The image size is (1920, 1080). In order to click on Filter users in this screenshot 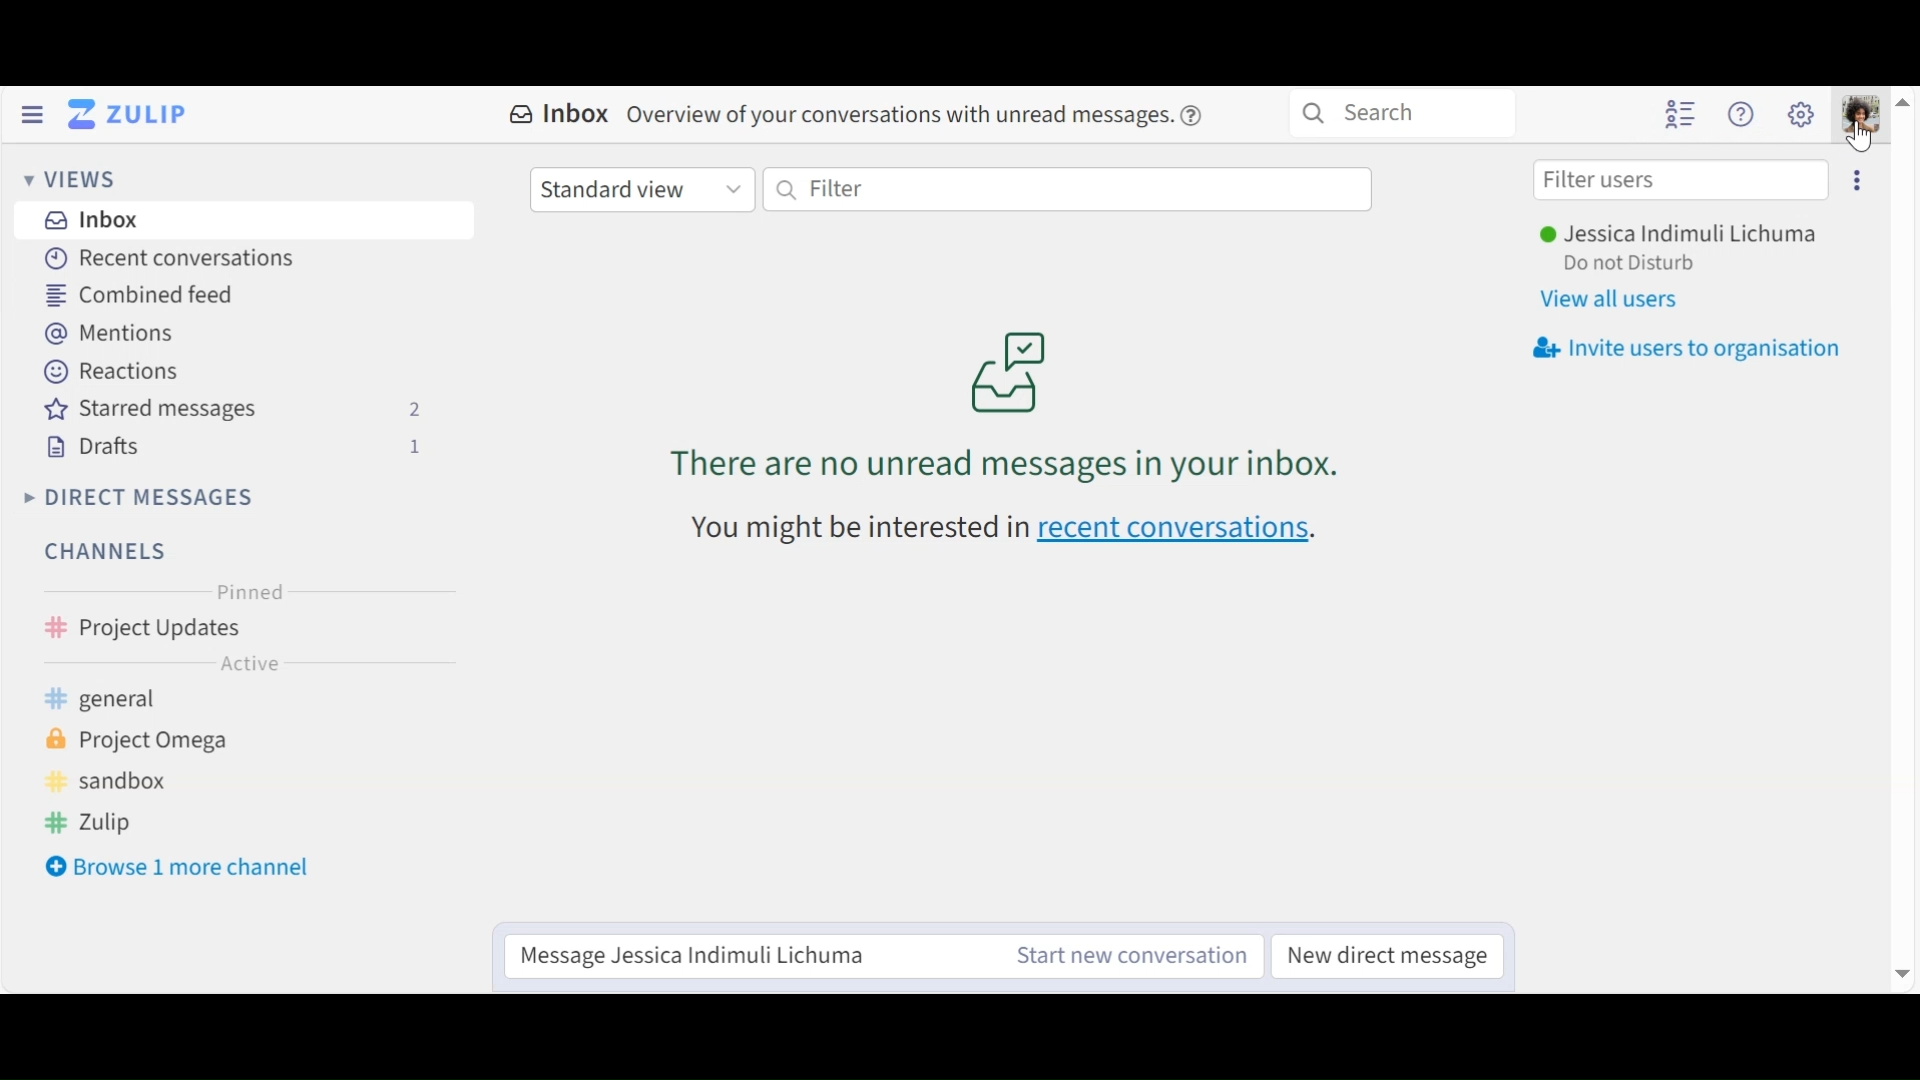, I will do `click(1677, 179)`.